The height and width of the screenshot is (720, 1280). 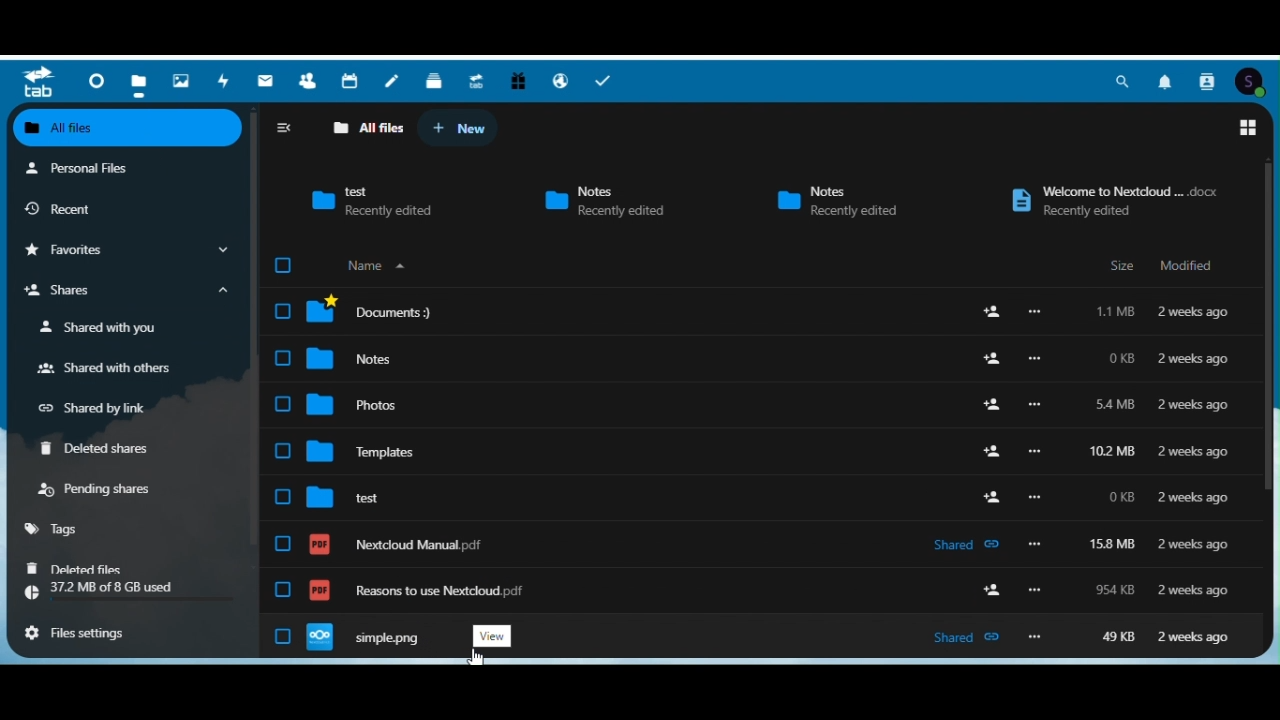 What do you see at coordinates (1192, 590) in the screenshot?
I see `modified` at bounding box center [1192, 590].